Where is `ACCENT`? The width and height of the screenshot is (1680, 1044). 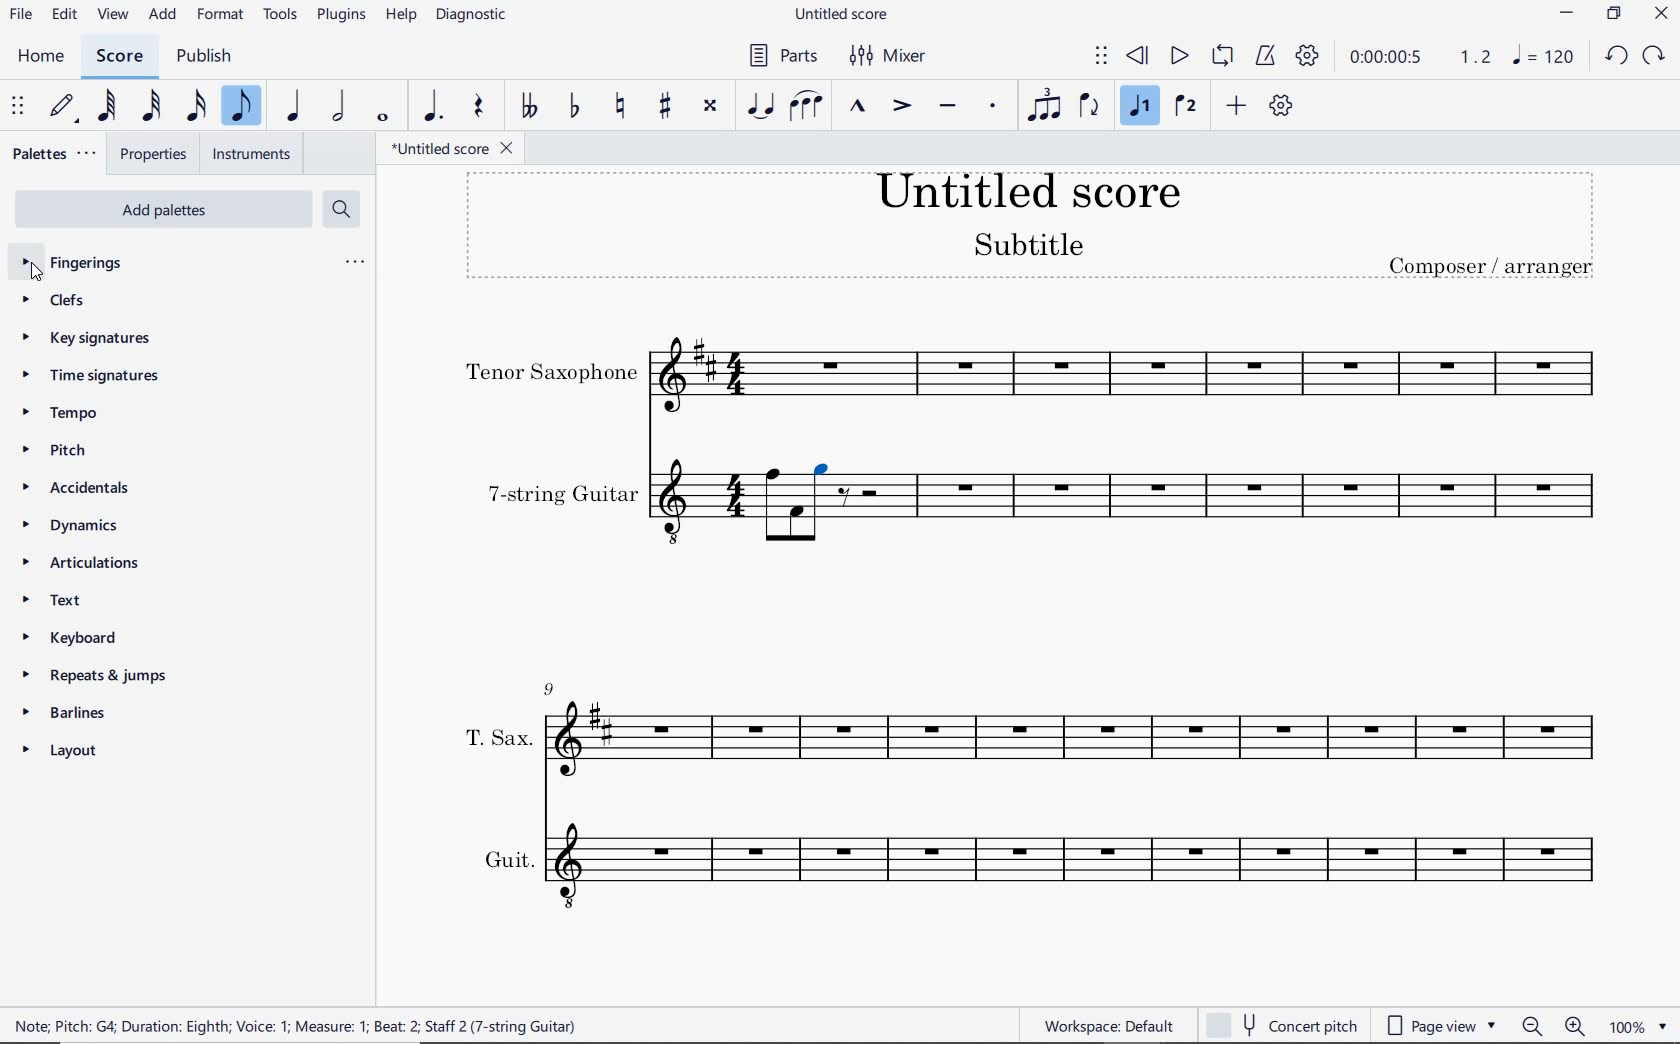 ACCENT is located at coordinates (903, 106).